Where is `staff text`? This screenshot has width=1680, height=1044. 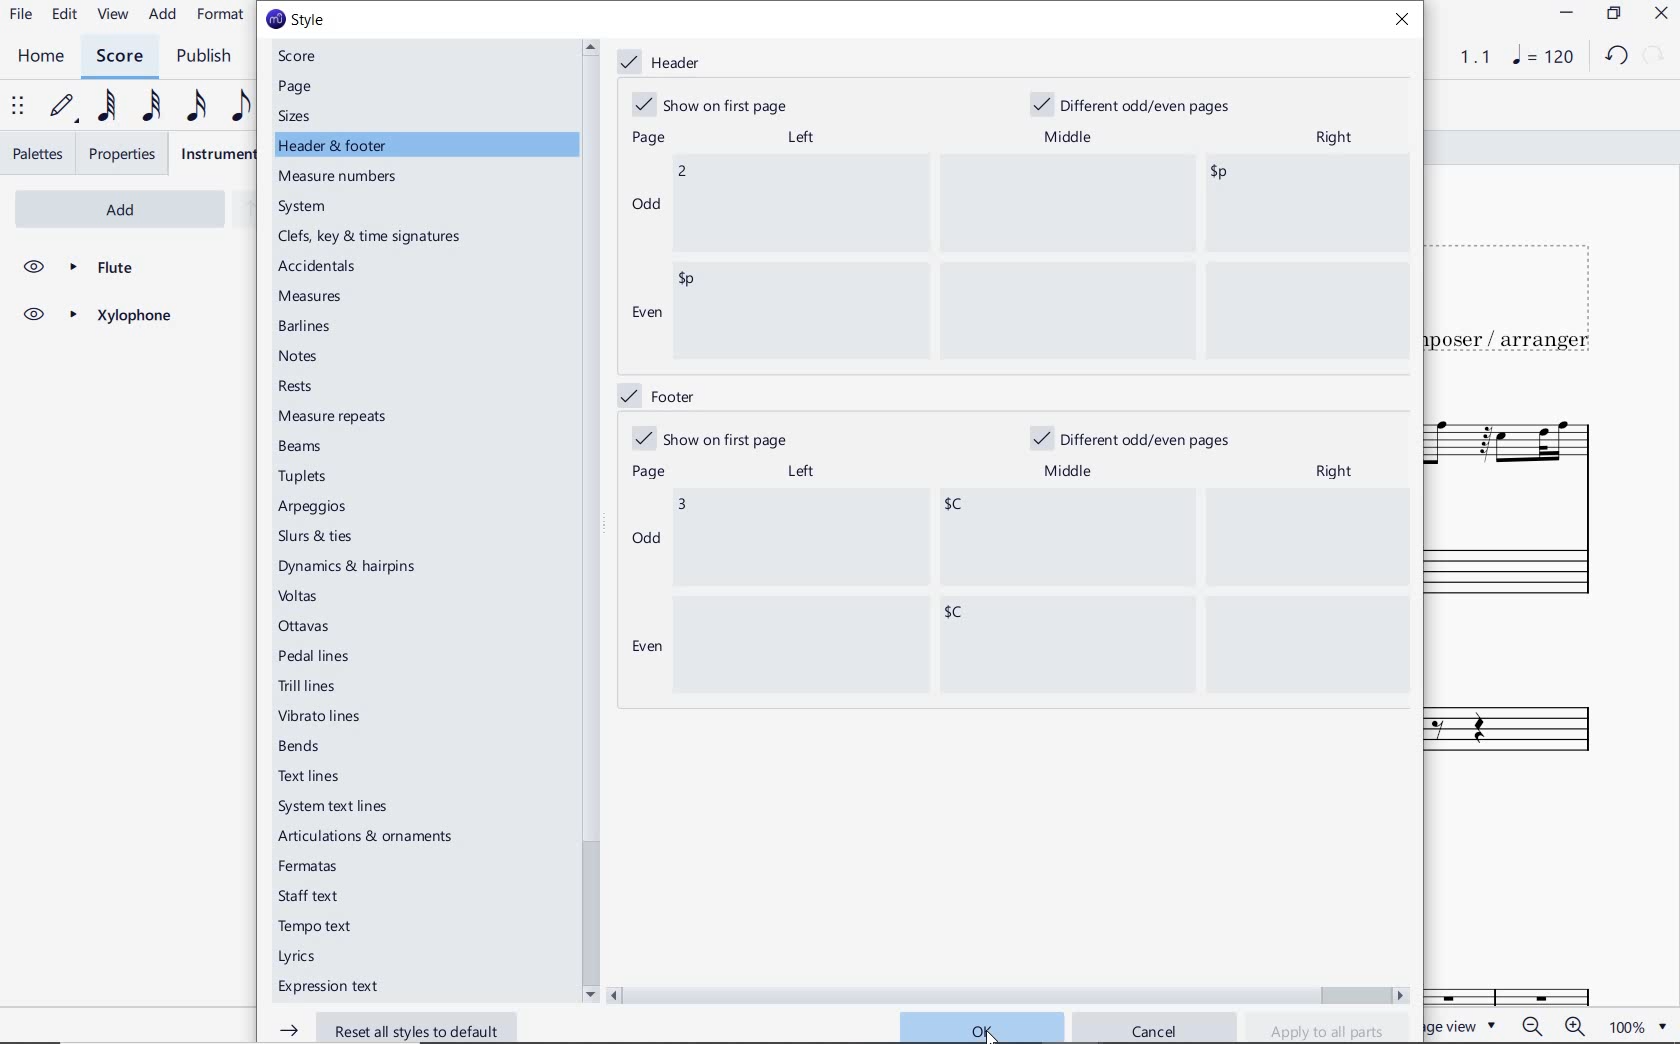 staff text is located at coordinates (310, 896).